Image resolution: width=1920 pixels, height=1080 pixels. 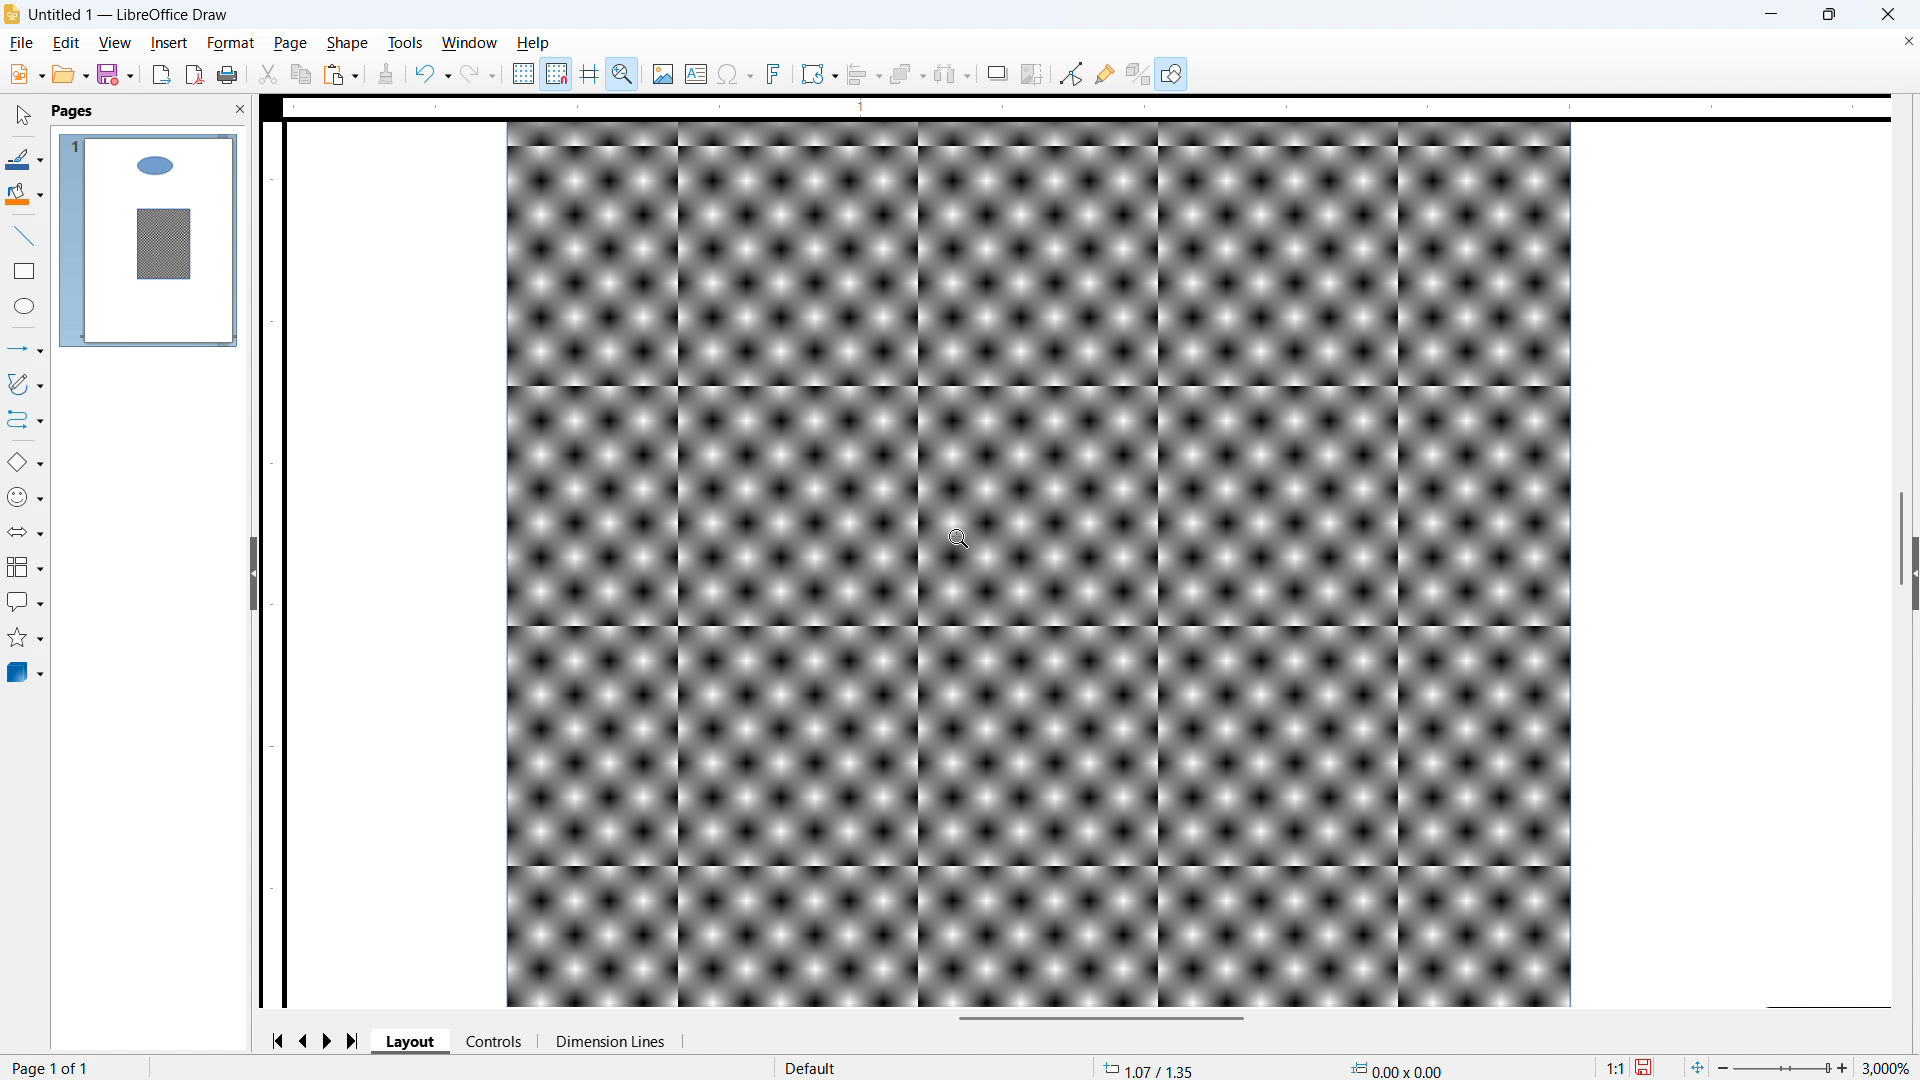 I want to click on Guidelines while moving , so click(x=589, y=72).